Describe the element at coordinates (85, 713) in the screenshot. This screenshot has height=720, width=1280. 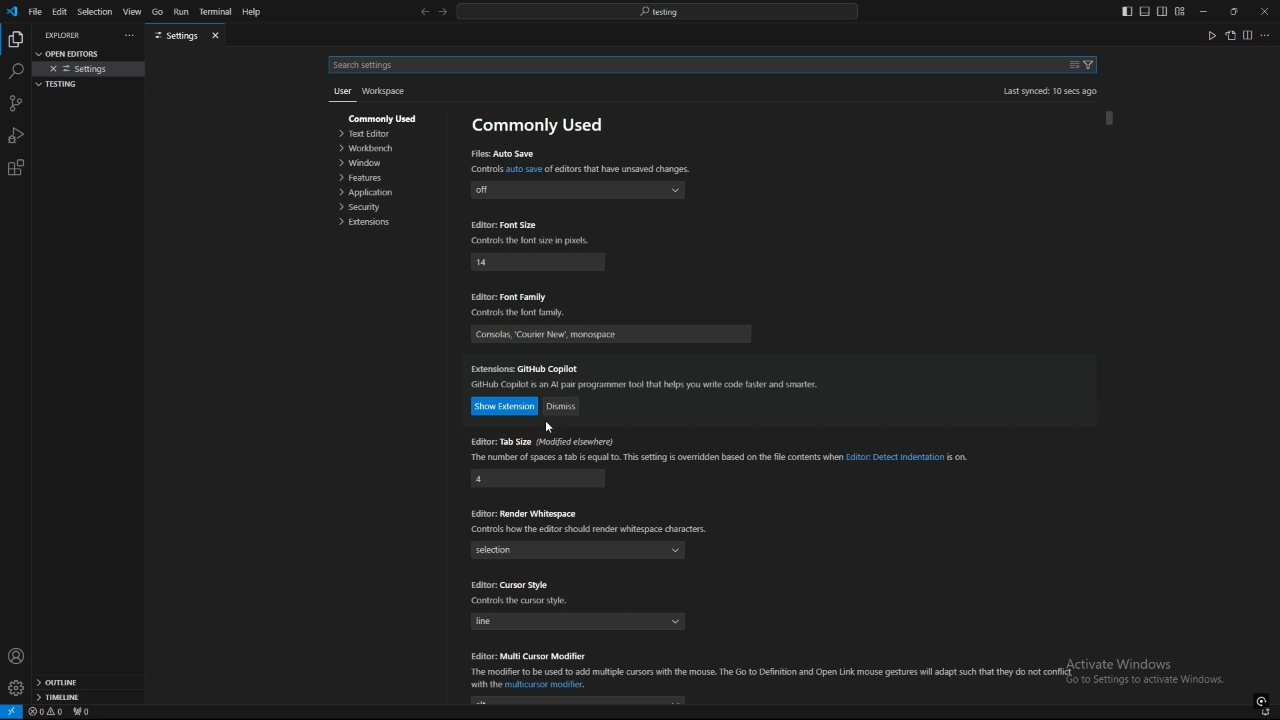
I see `ports forwarded` at that location.